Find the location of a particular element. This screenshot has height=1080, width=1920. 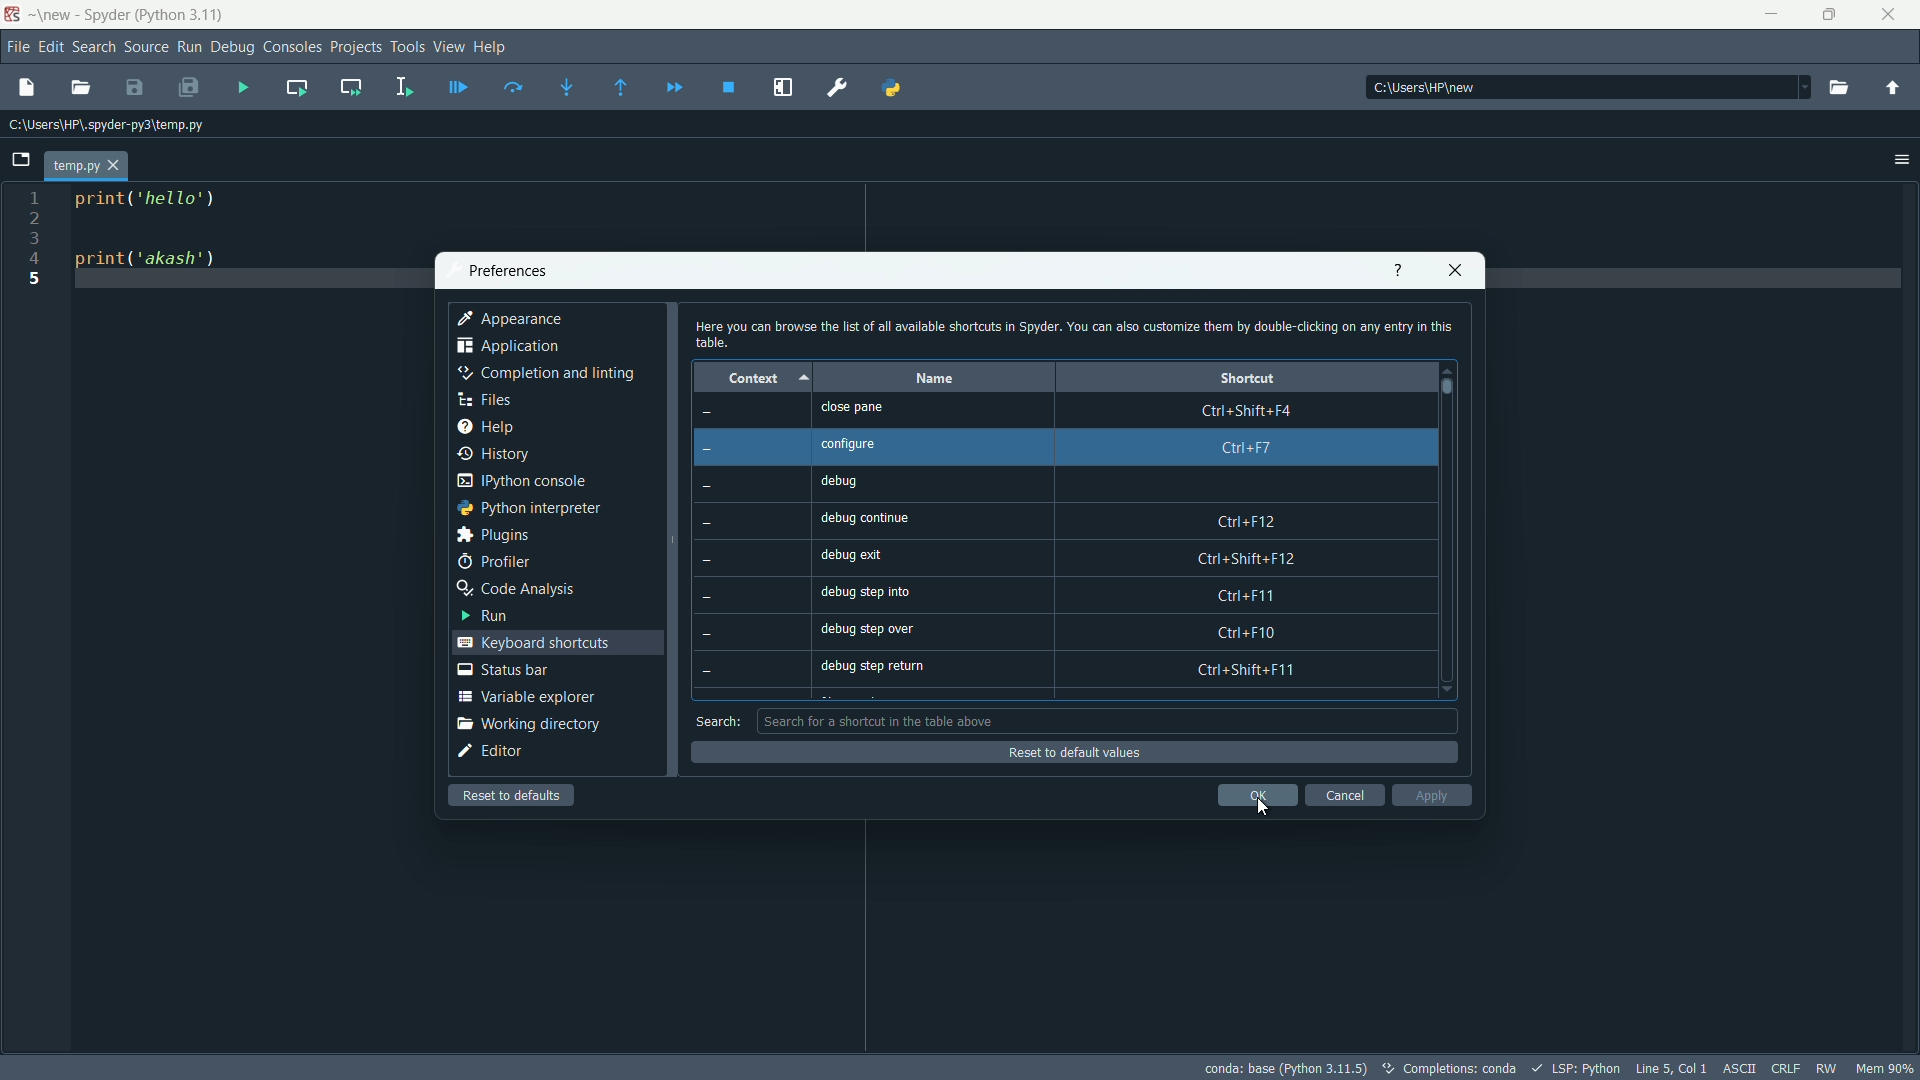

working directory is located at coordinates (527, 723).